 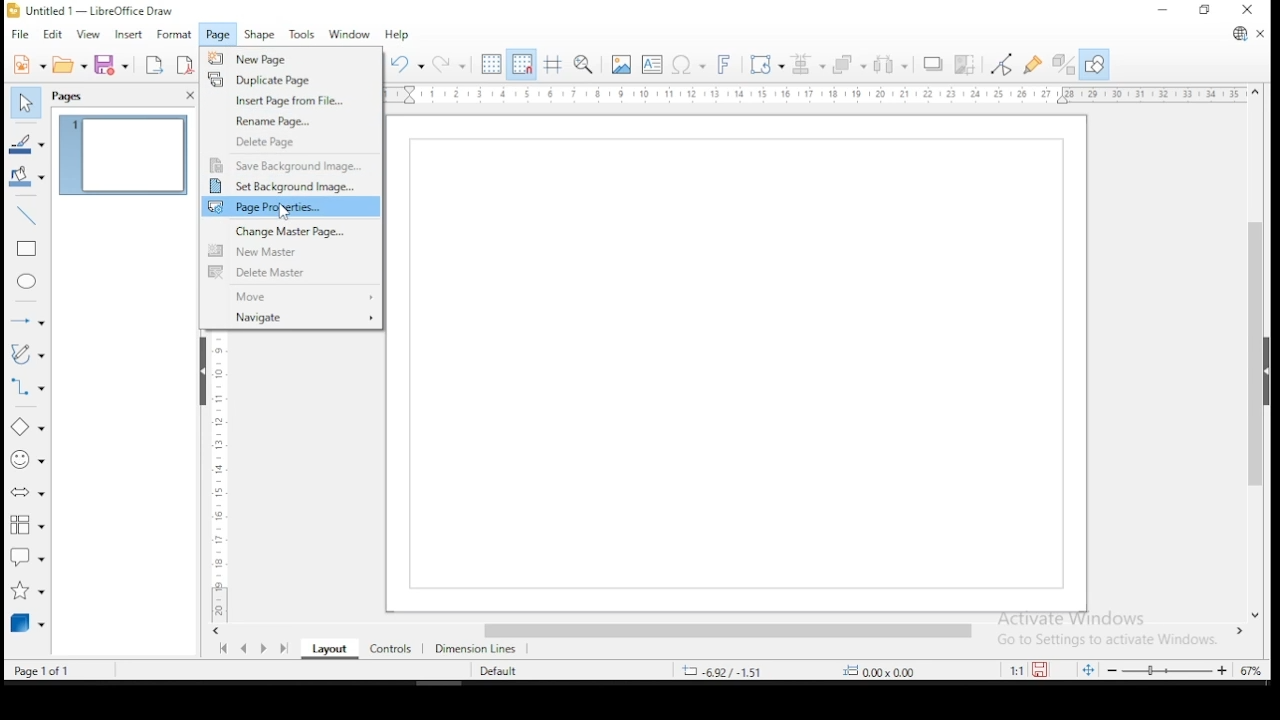 I want to click on block arrows, so click(x=28, y=496).